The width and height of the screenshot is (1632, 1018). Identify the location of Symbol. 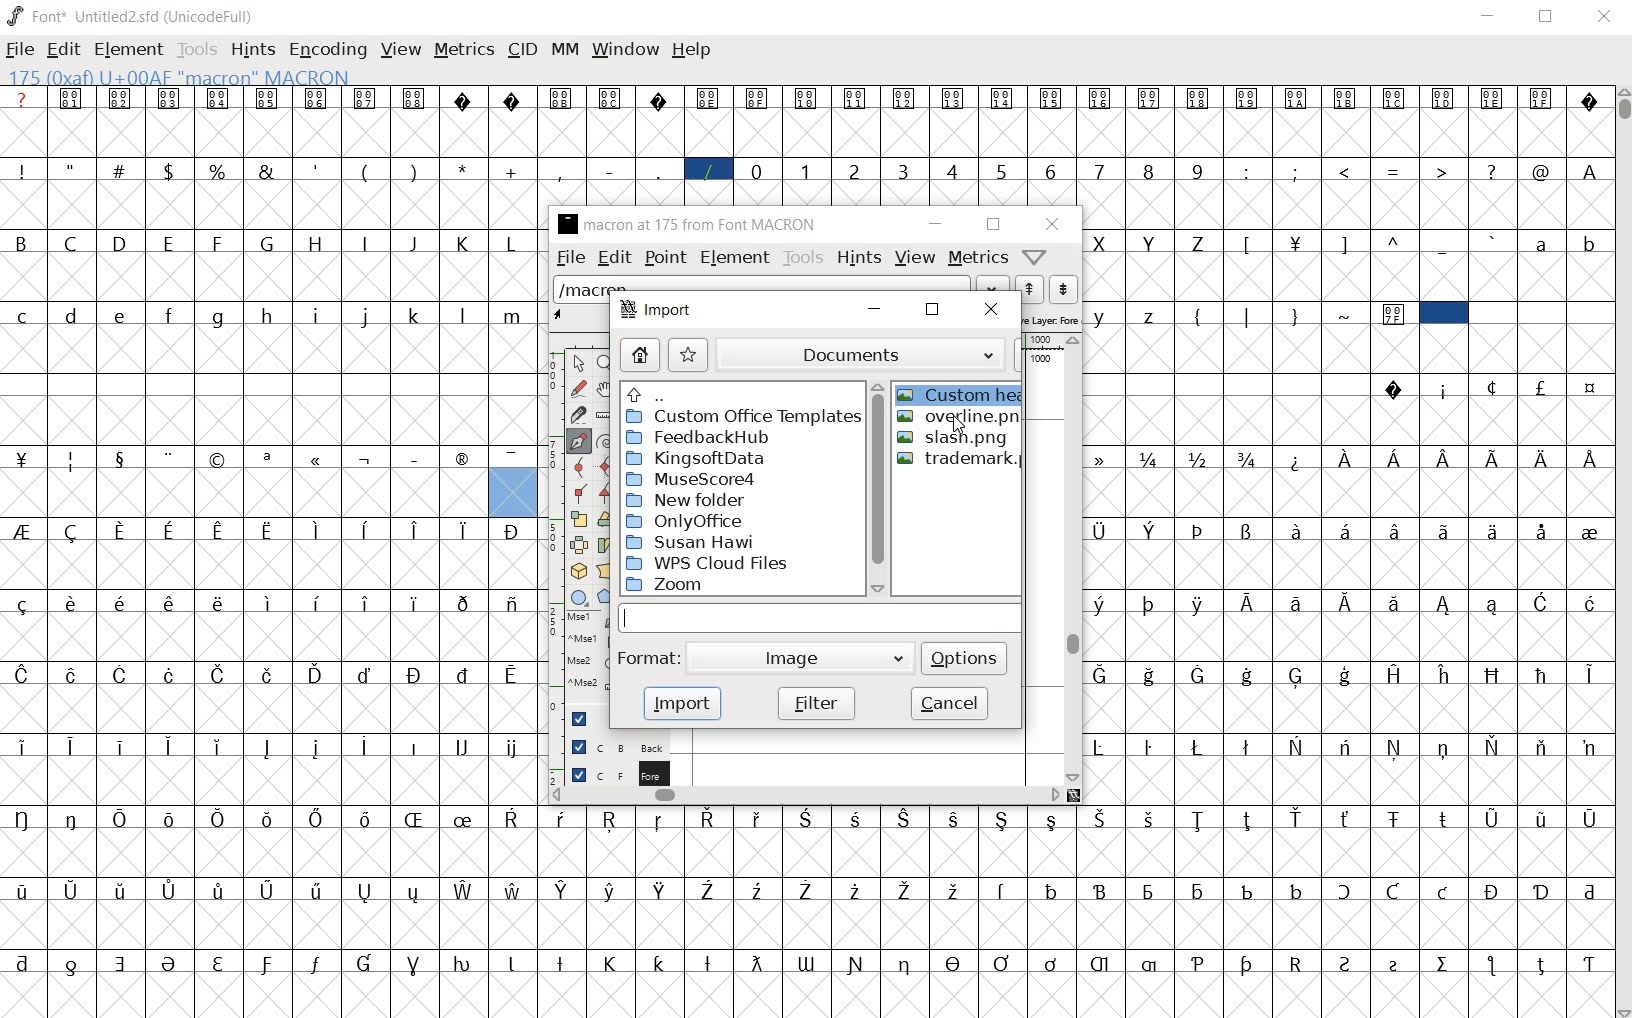
(1396, 100).